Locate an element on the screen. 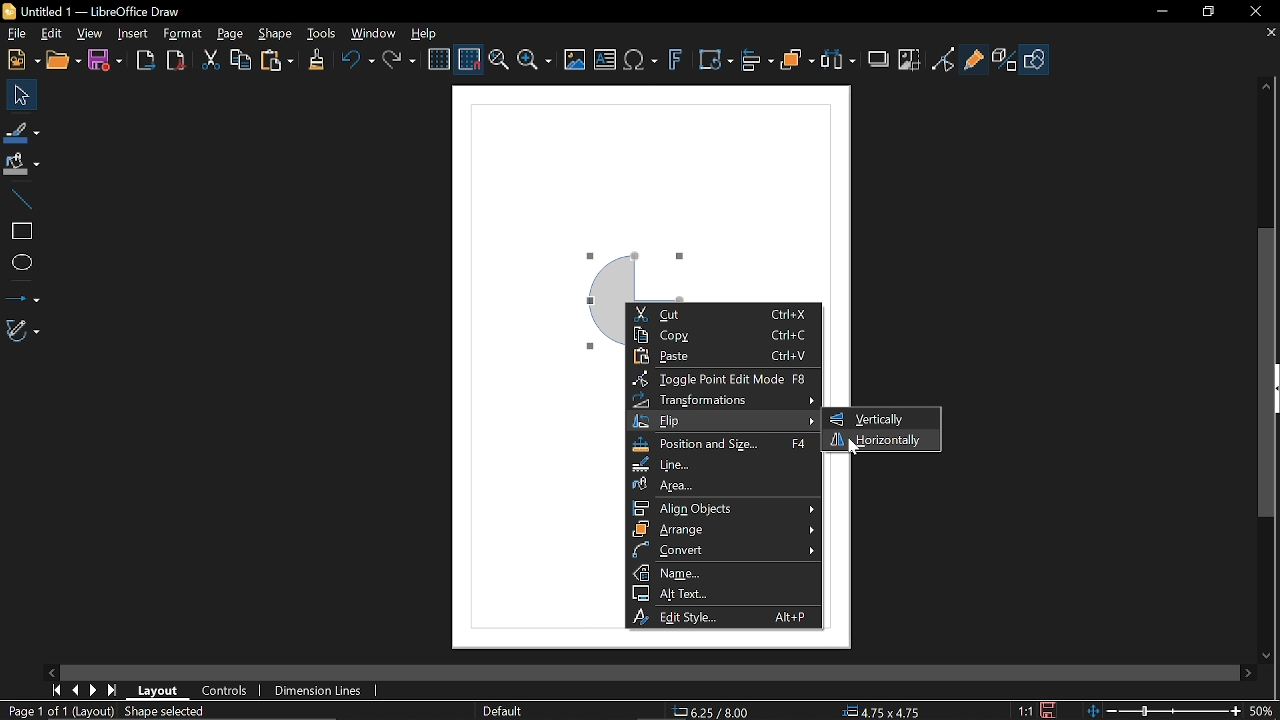  Save is located at coordinates (109, 60).